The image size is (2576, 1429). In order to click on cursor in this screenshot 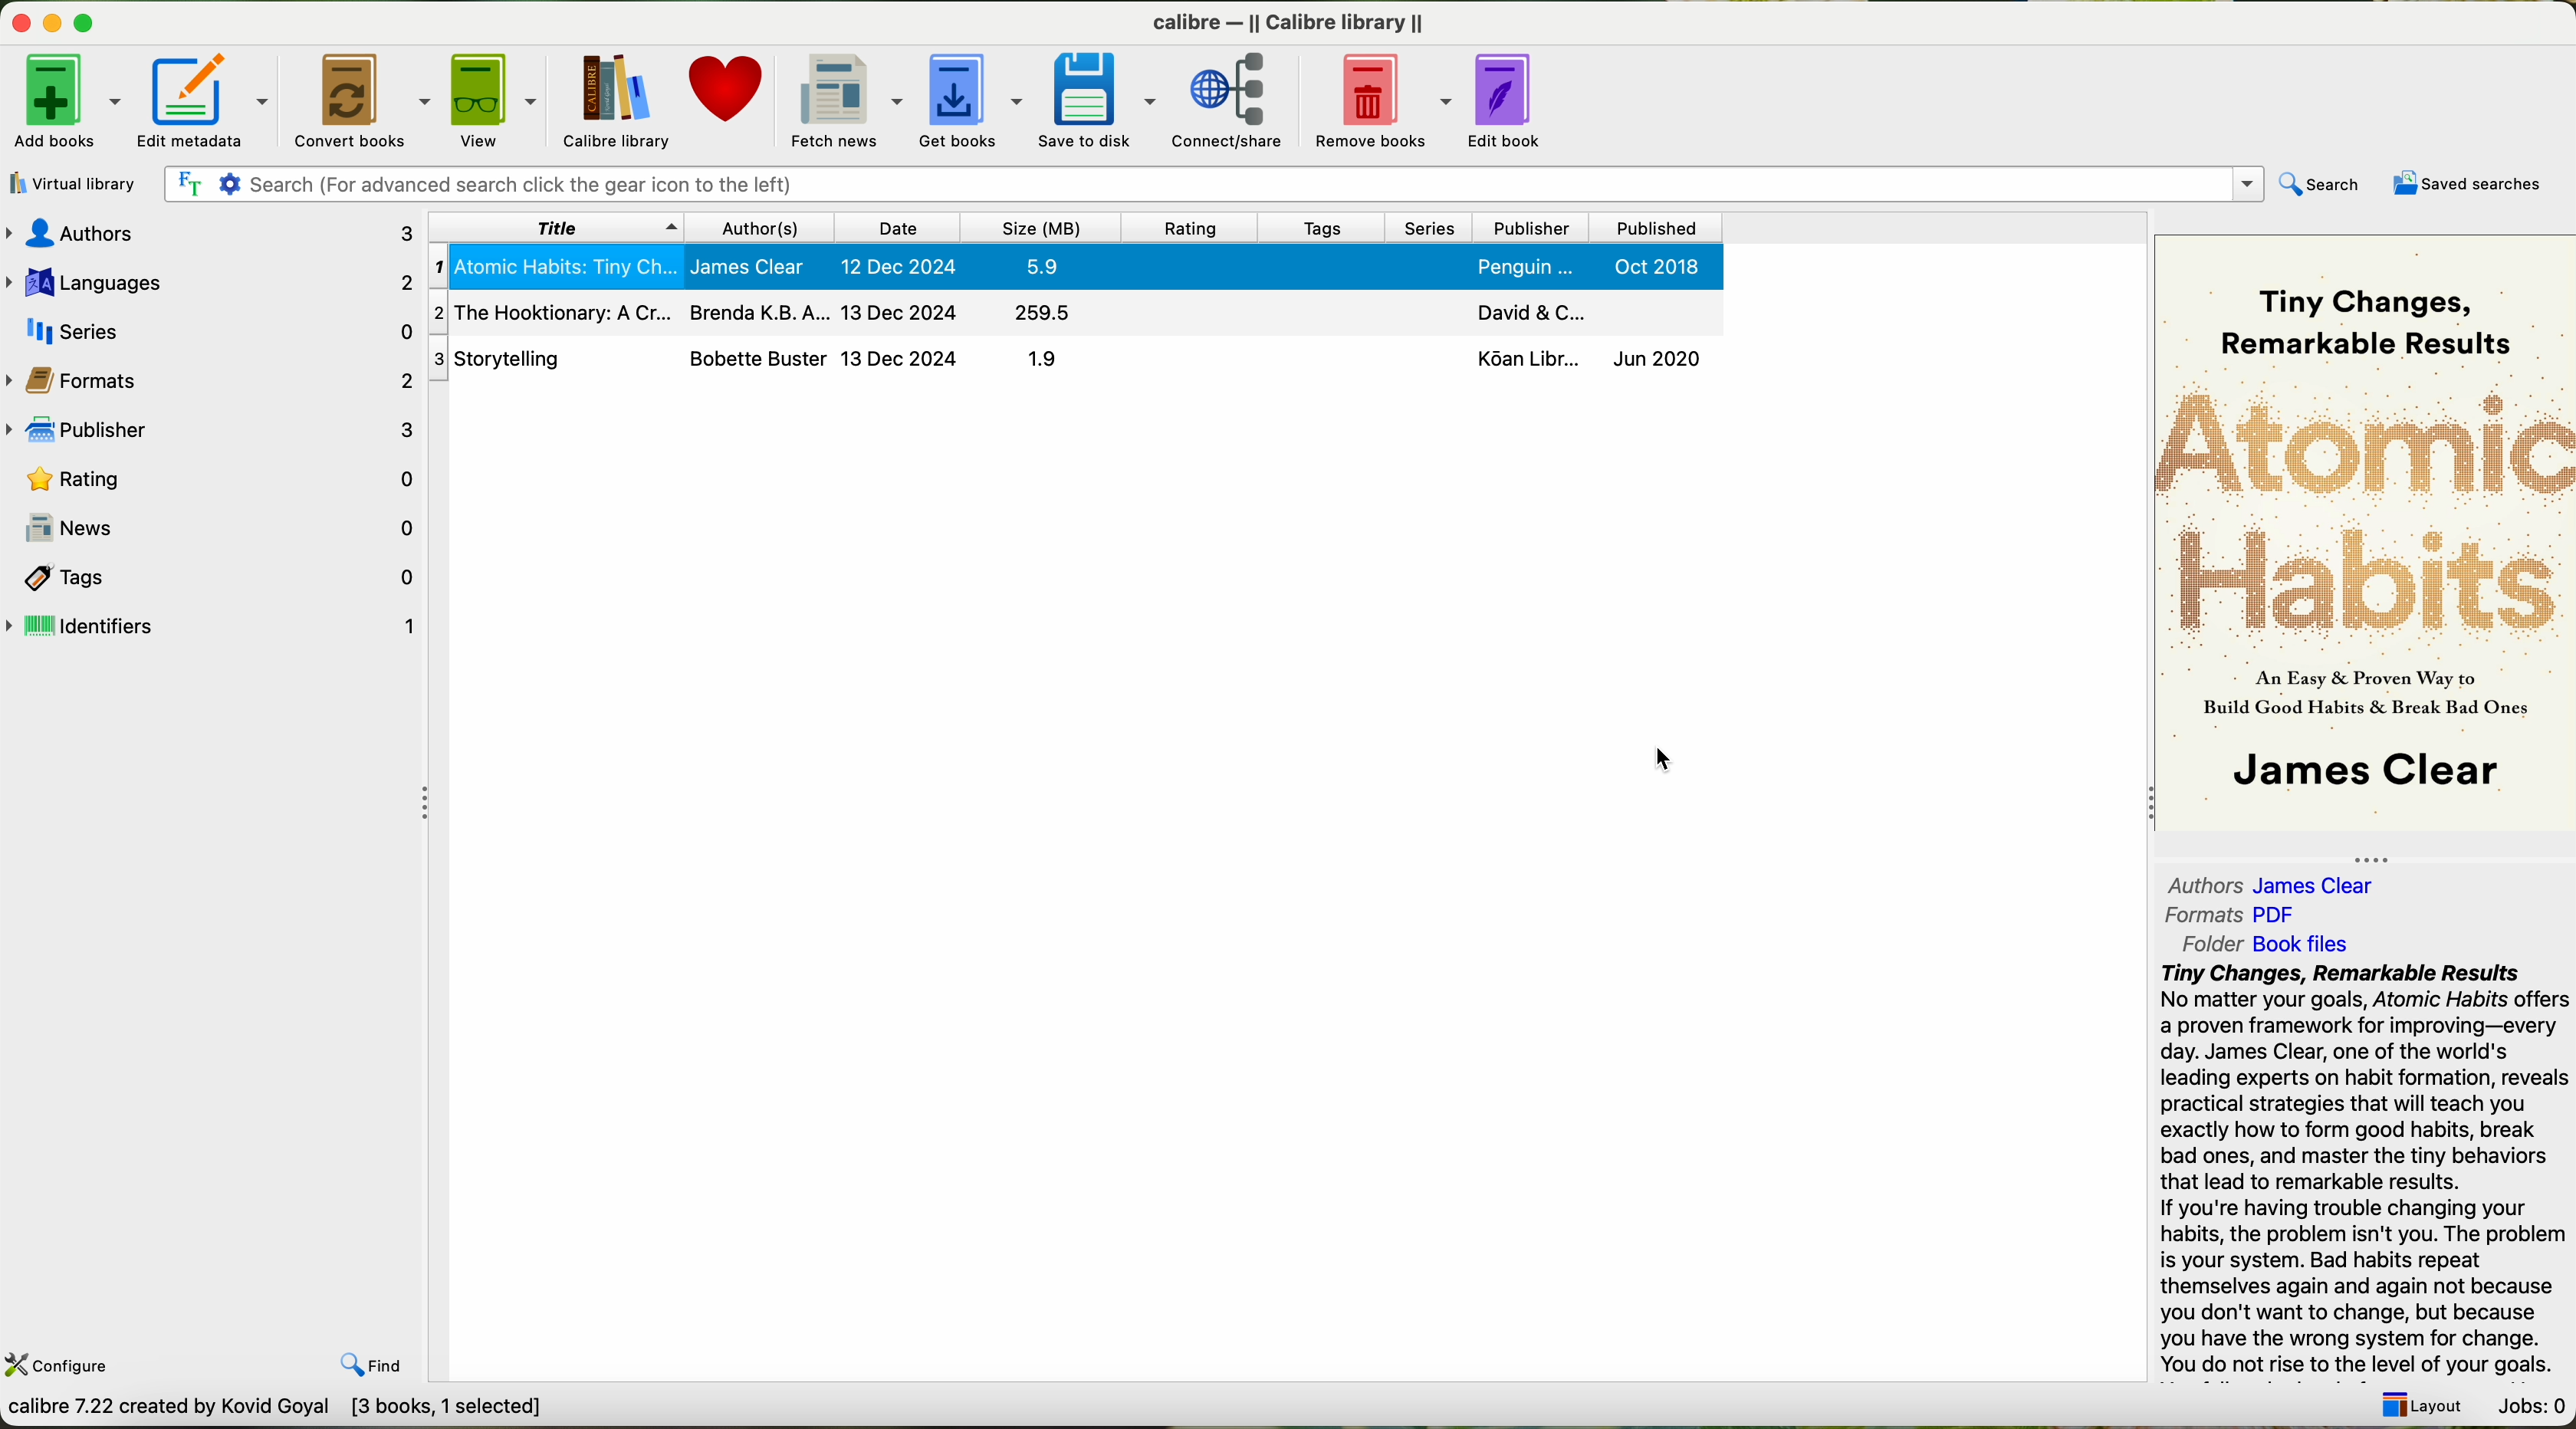, I will do `click(1663, 752)`.